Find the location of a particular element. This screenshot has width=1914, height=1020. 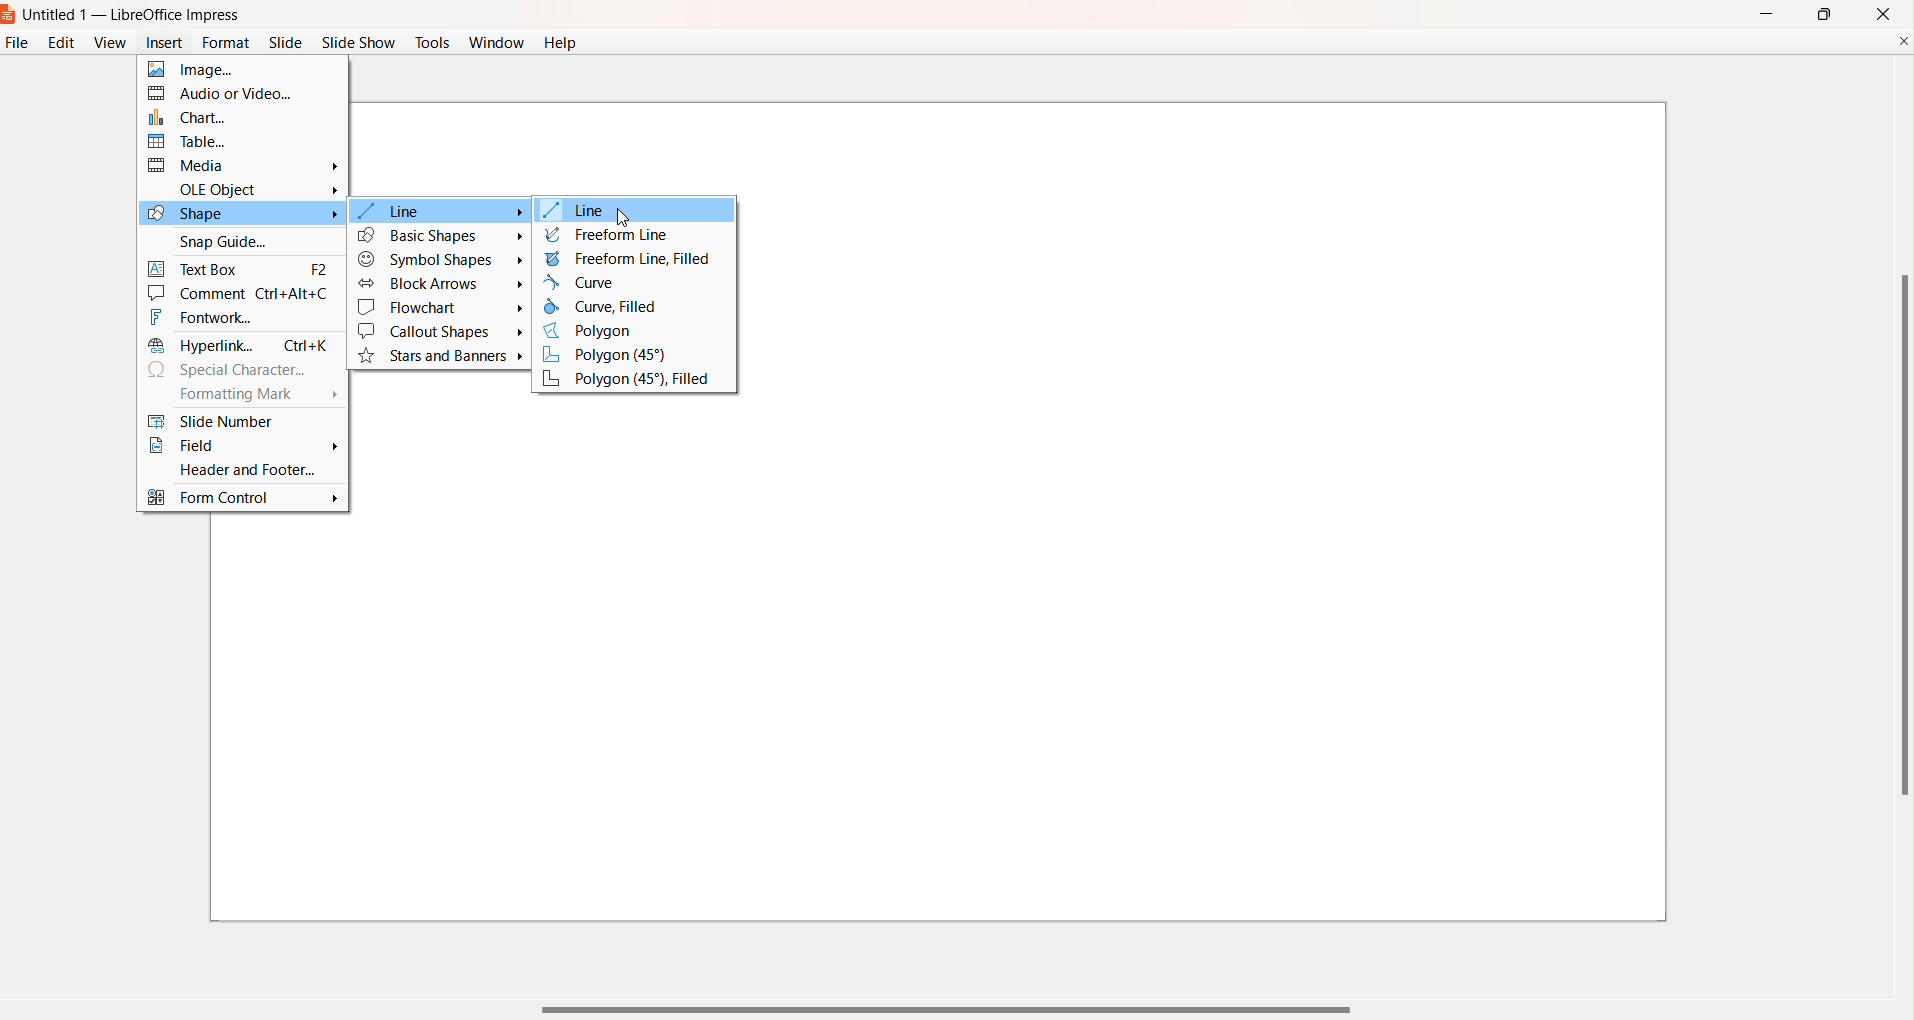

Line is located at coordinates (441, 211).